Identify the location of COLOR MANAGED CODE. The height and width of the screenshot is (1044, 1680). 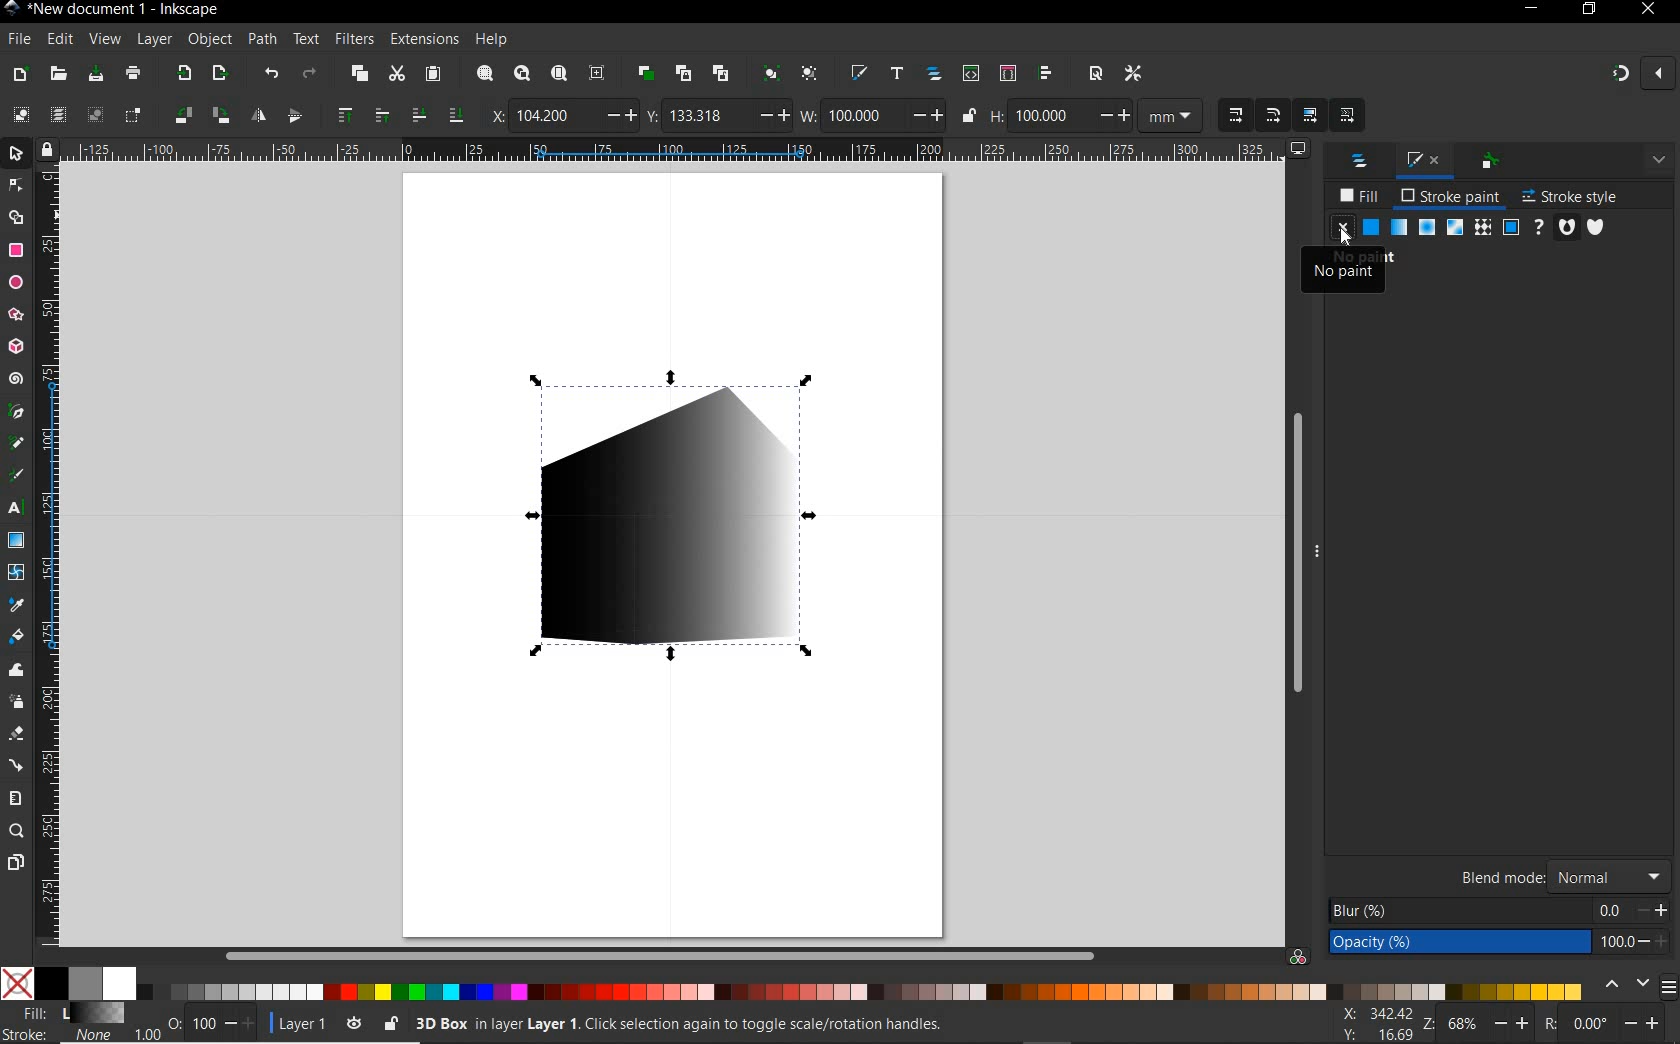
(1299, 955).